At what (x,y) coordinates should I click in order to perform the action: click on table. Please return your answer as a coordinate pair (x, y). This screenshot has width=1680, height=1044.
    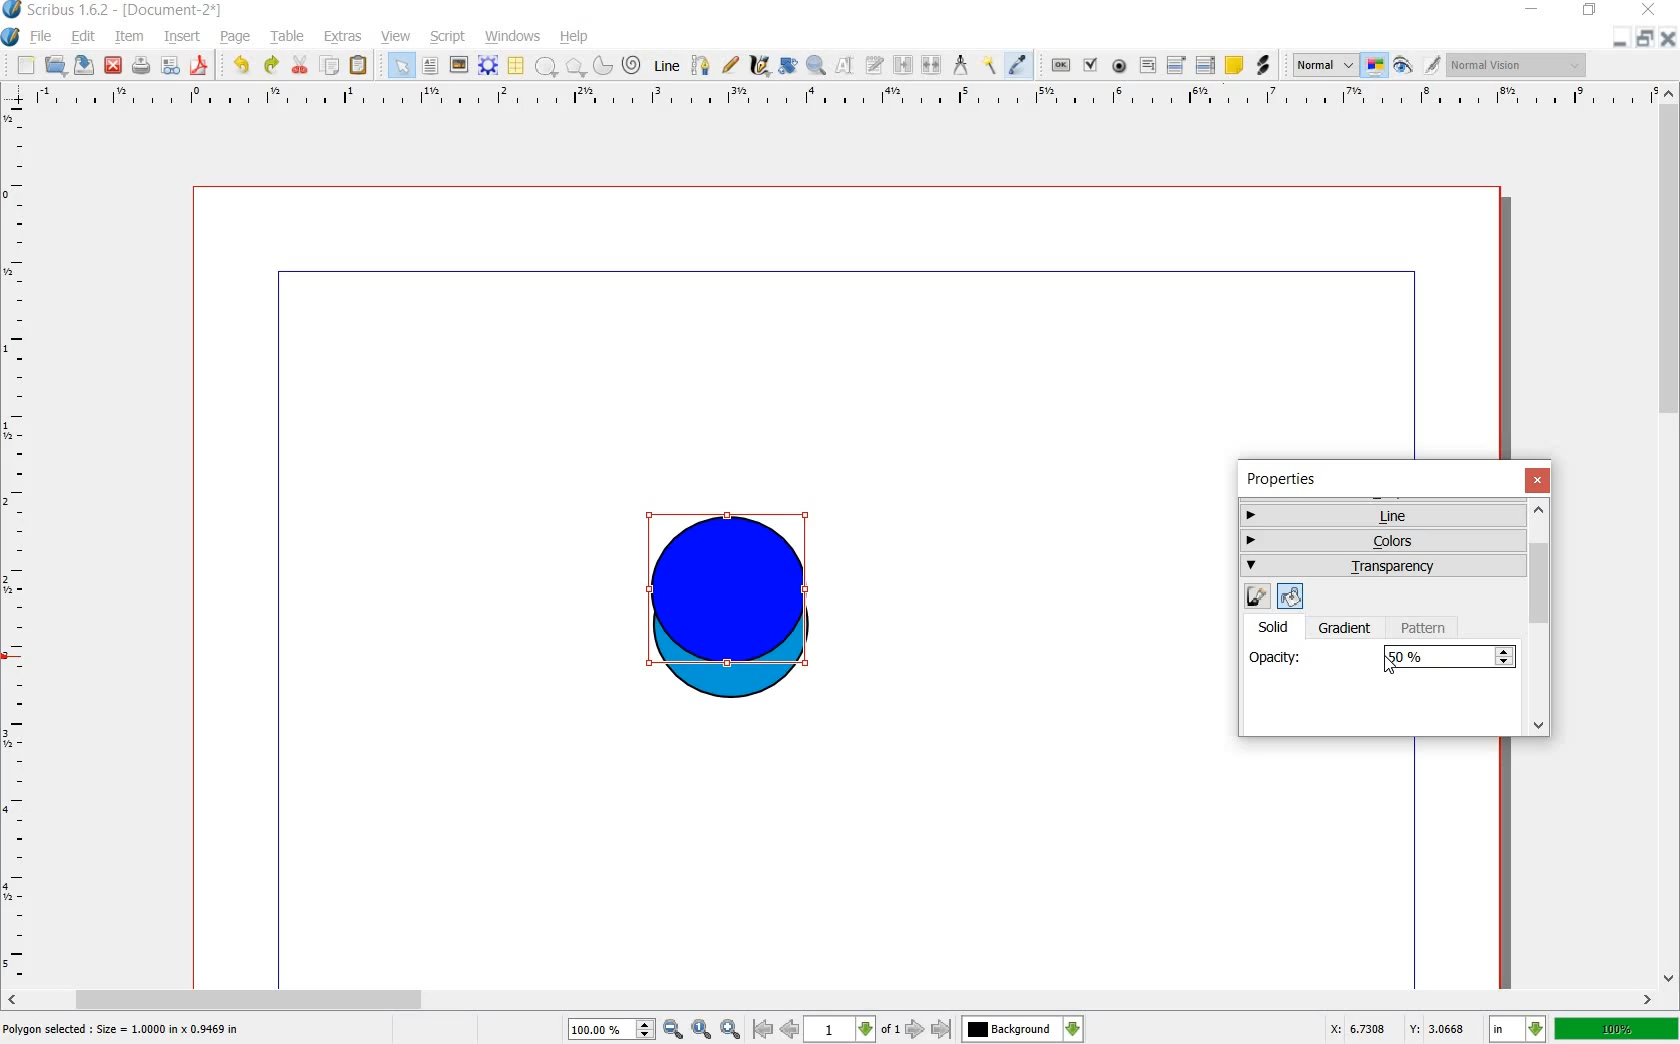
    Looking at the image, I should click on (515, 66).